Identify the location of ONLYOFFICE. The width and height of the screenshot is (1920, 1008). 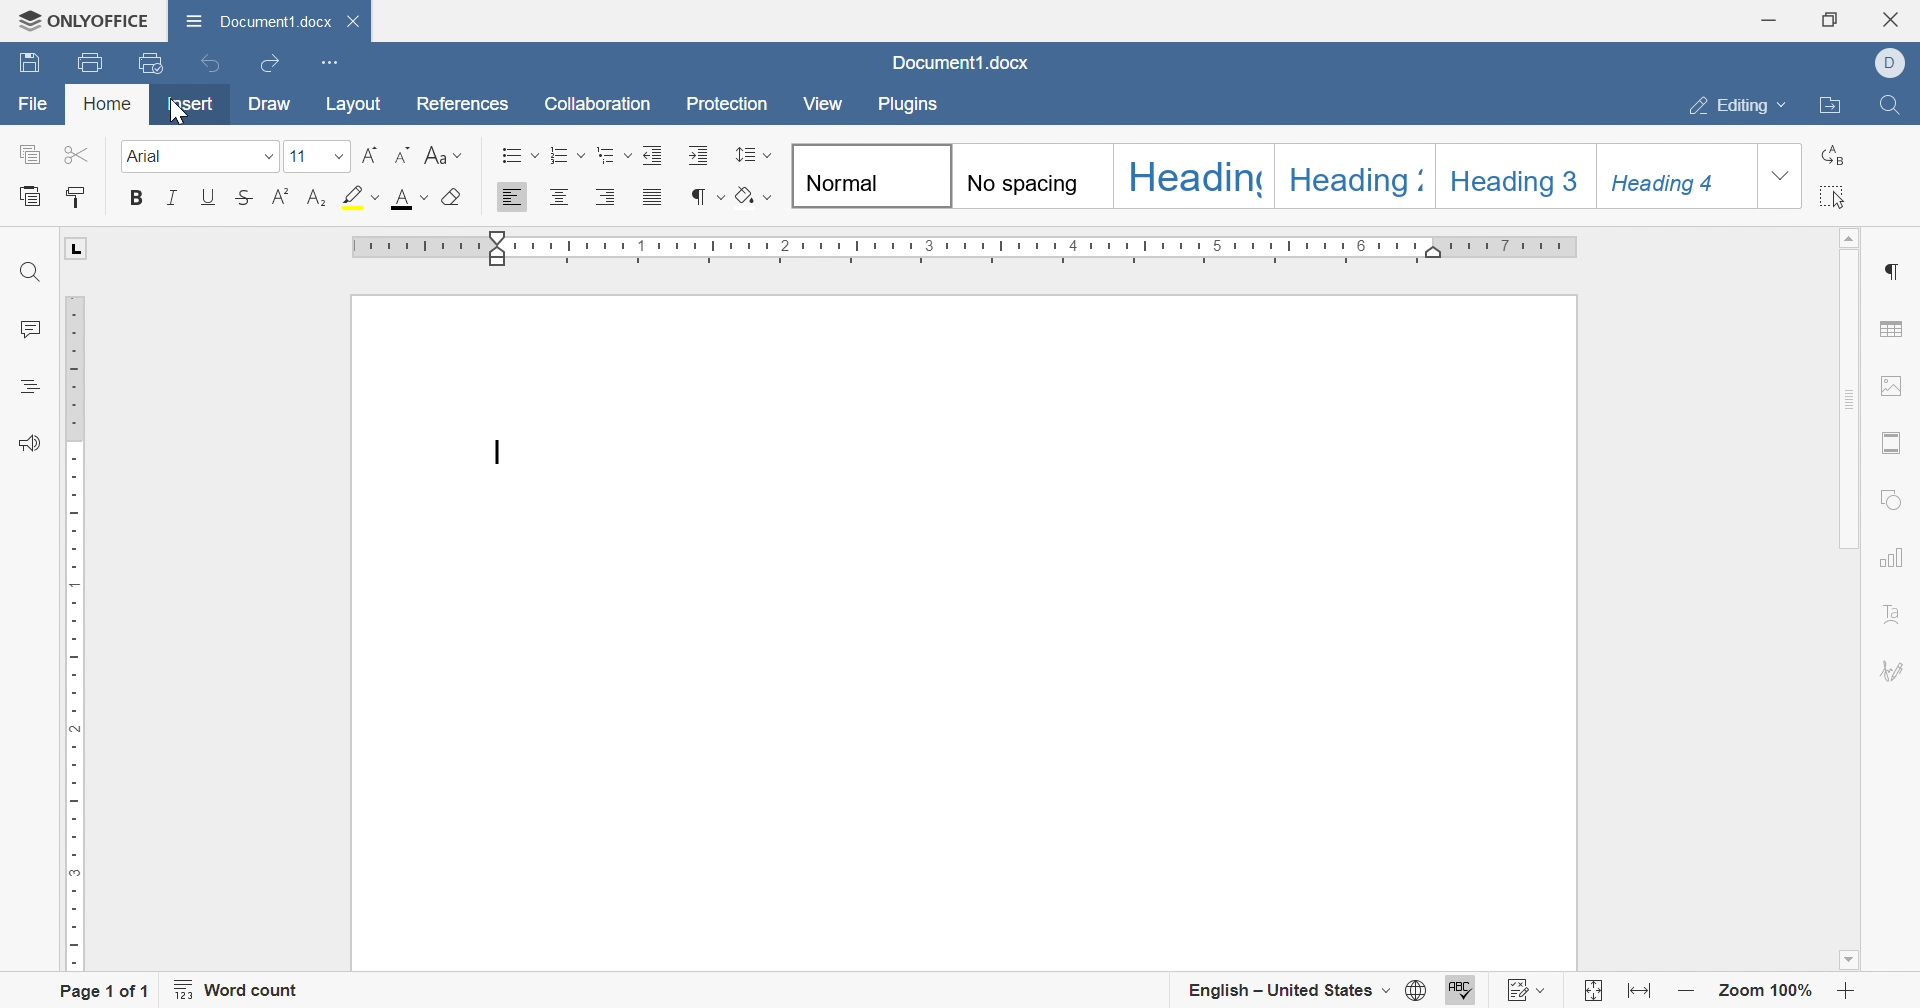
(86, 21).